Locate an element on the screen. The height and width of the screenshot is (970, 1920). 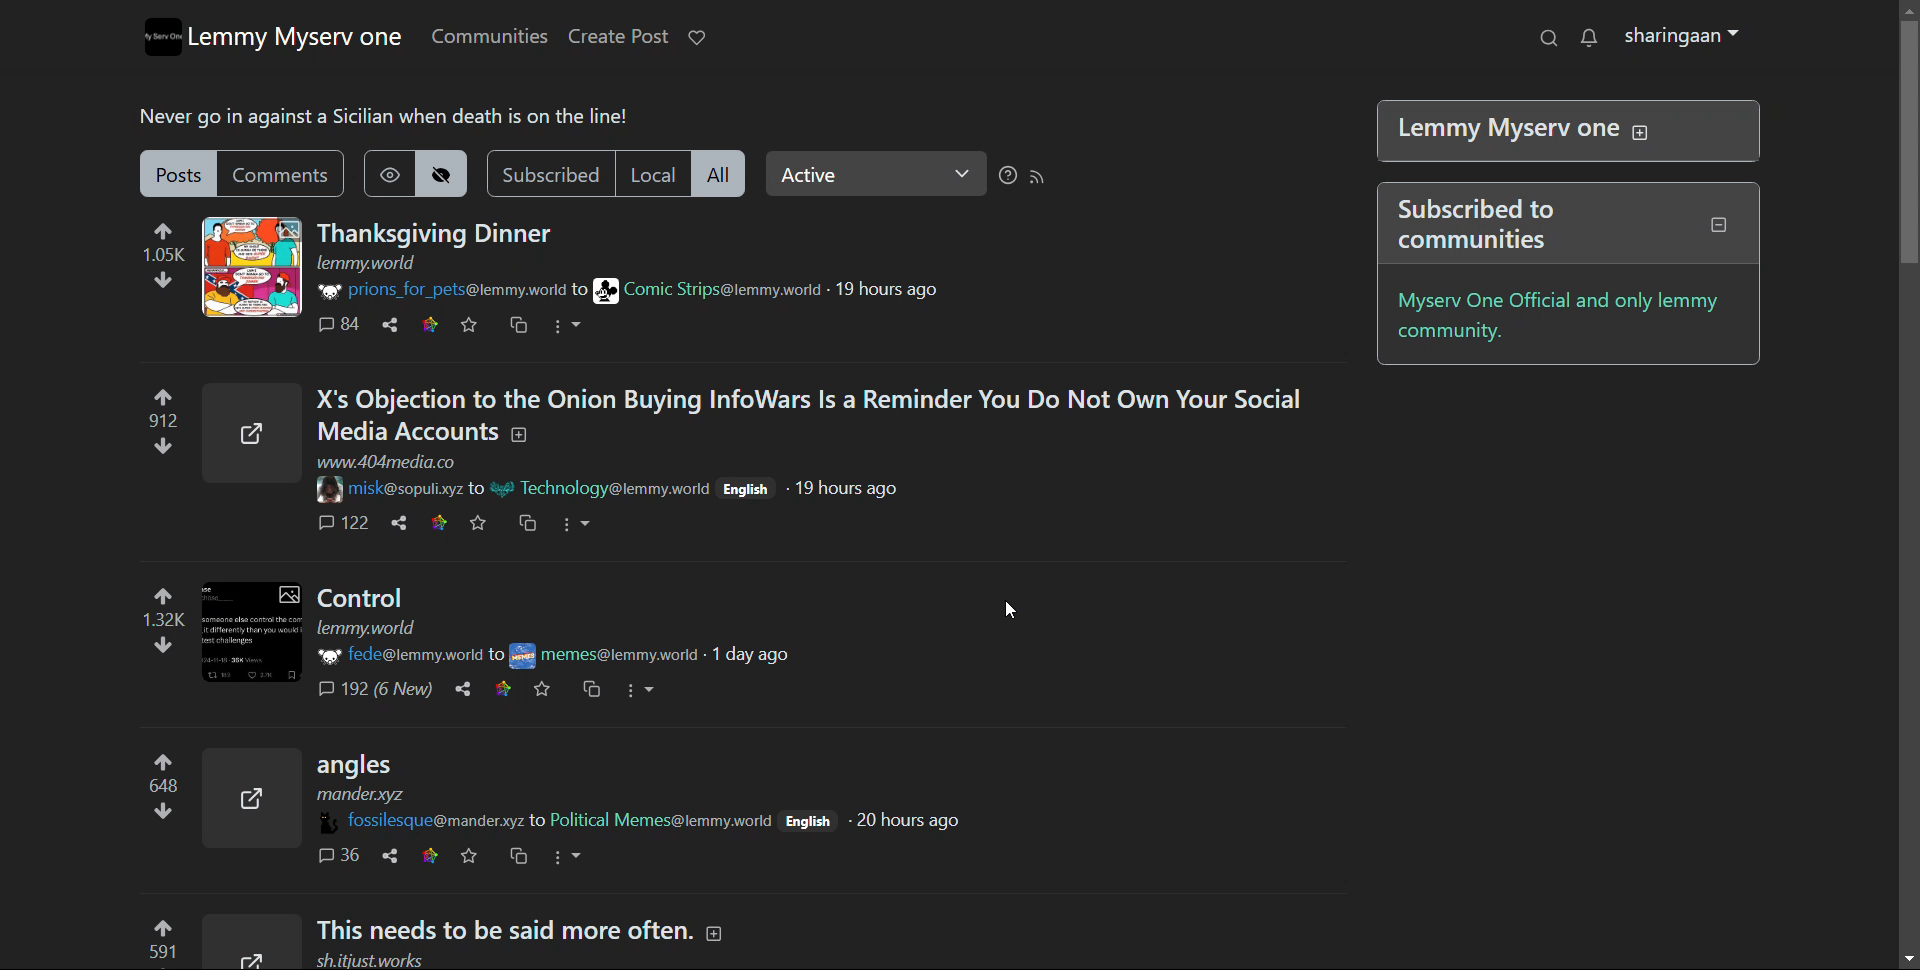
favorites is located at coordinates (467, 855).